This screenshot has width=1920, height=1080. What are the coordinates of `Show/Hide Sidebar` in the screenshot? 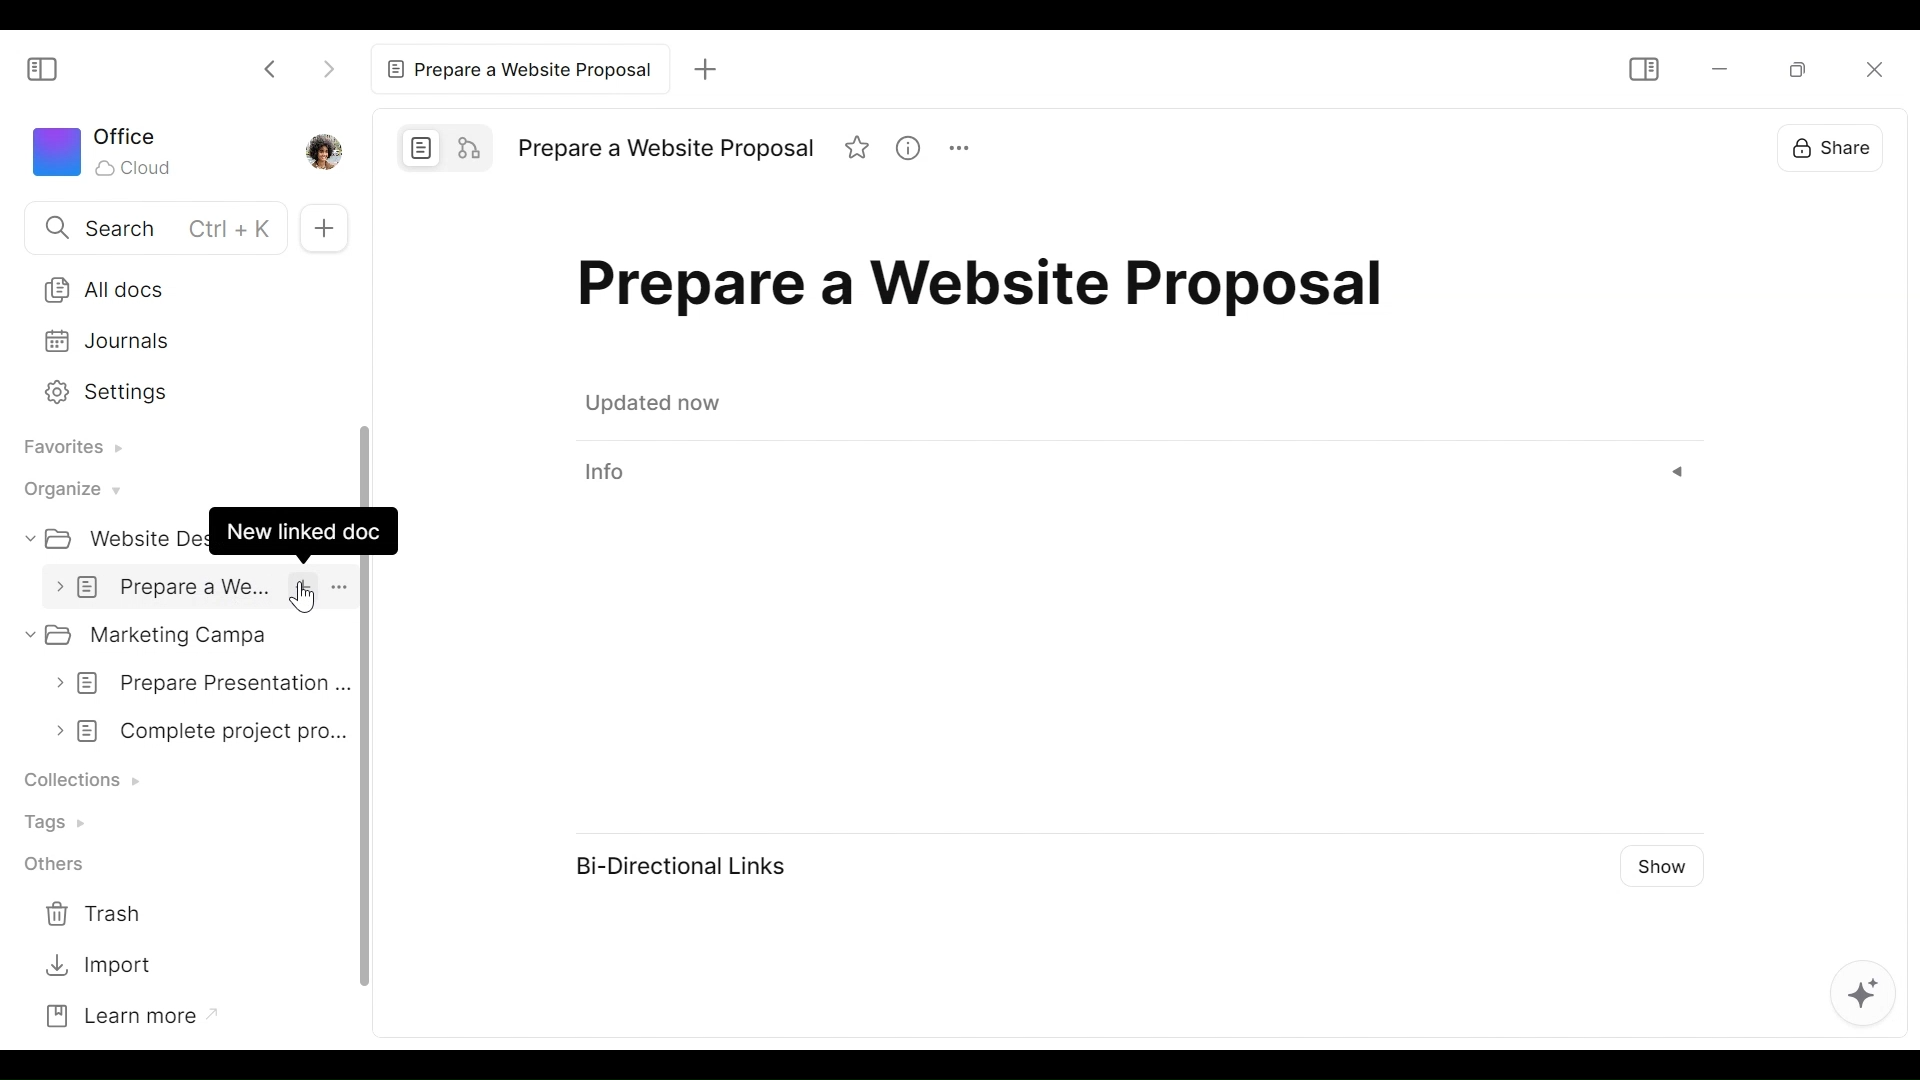 It's located at (1643, 68).